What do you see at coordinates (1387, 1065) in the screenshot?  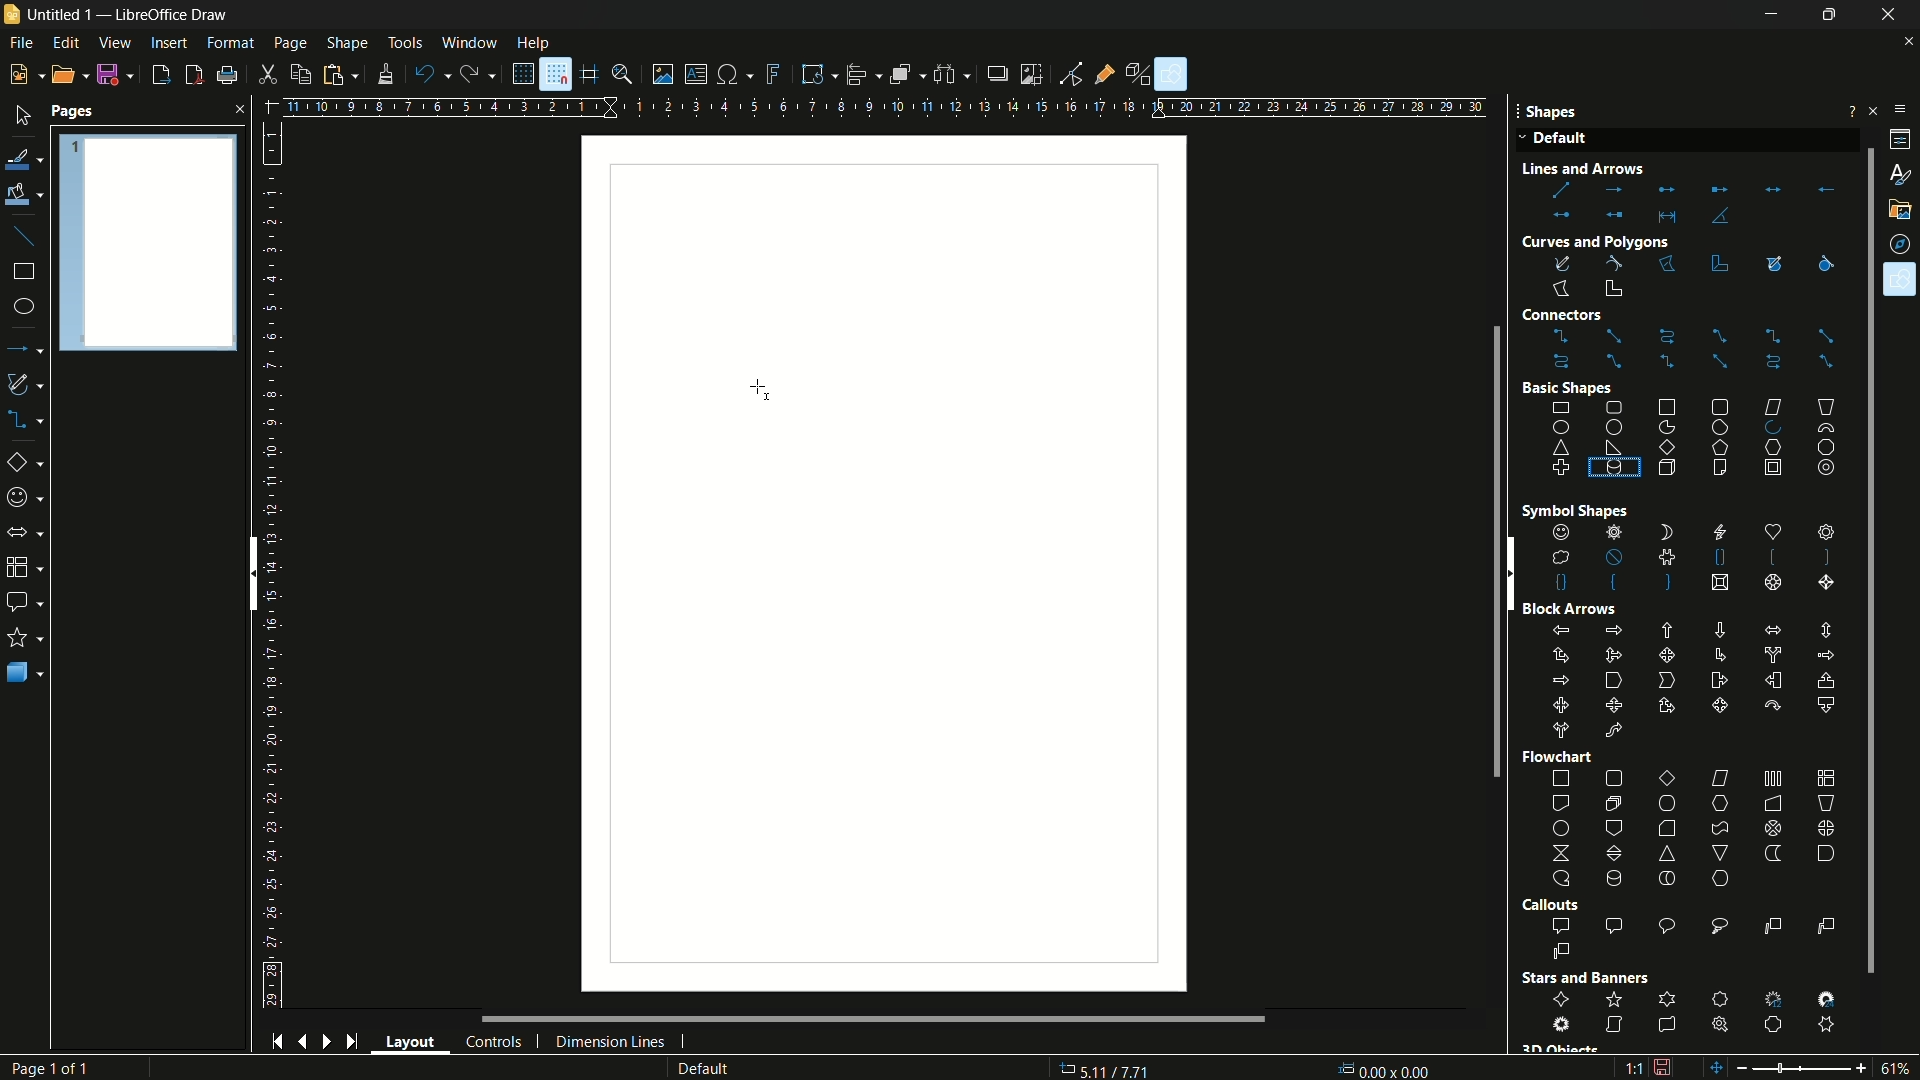 I see `0.00` at bounding box center [1387, 1065].